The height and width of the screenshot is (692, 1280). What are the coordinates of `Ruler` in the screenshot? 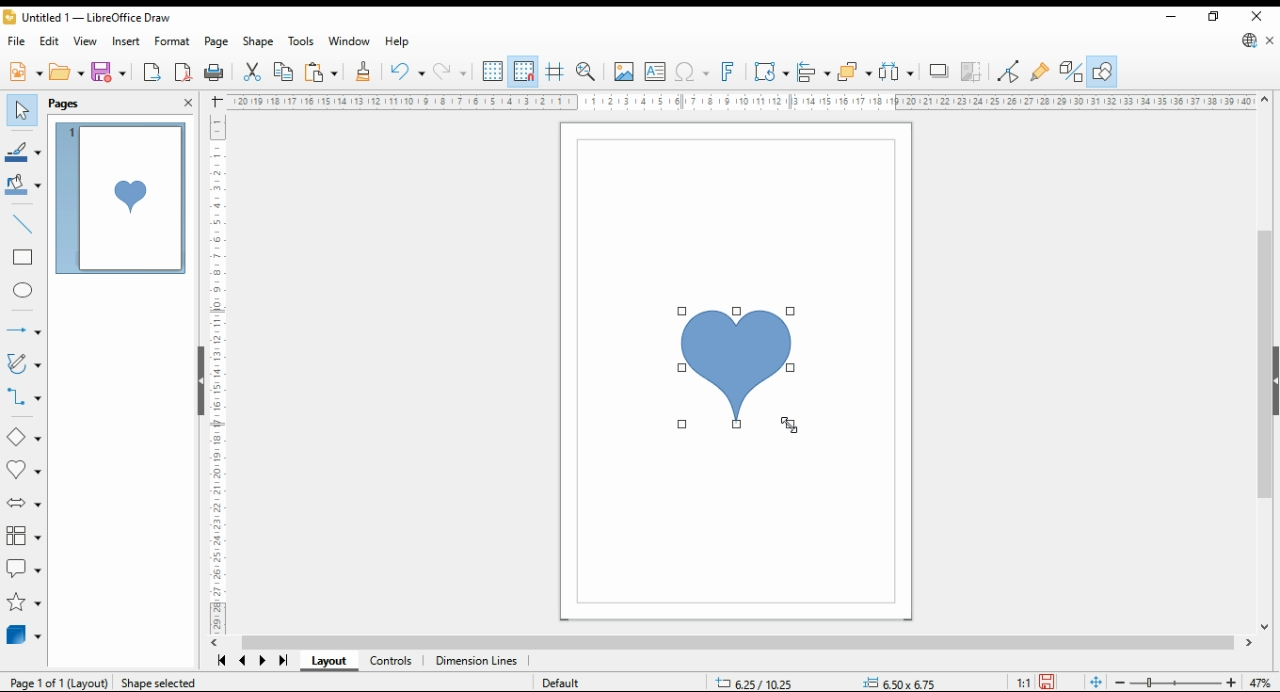 It's located at (743, 102).